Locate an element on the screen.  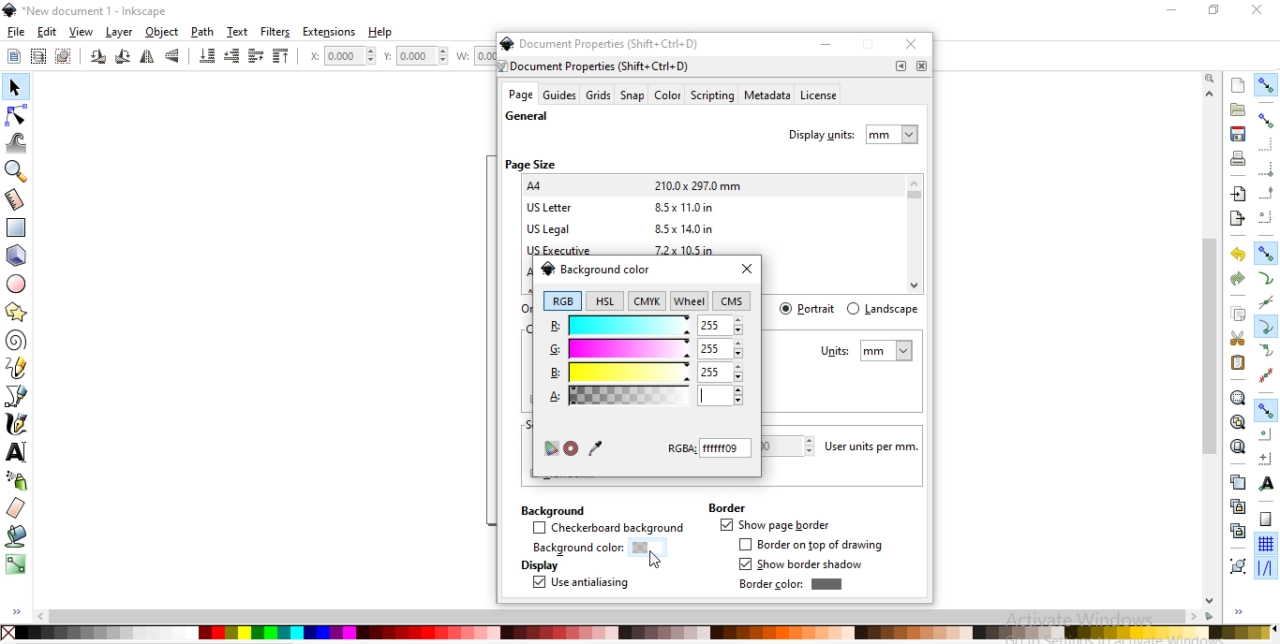
snapping centers of bounding boxes is located at coordinates (1265, 217).